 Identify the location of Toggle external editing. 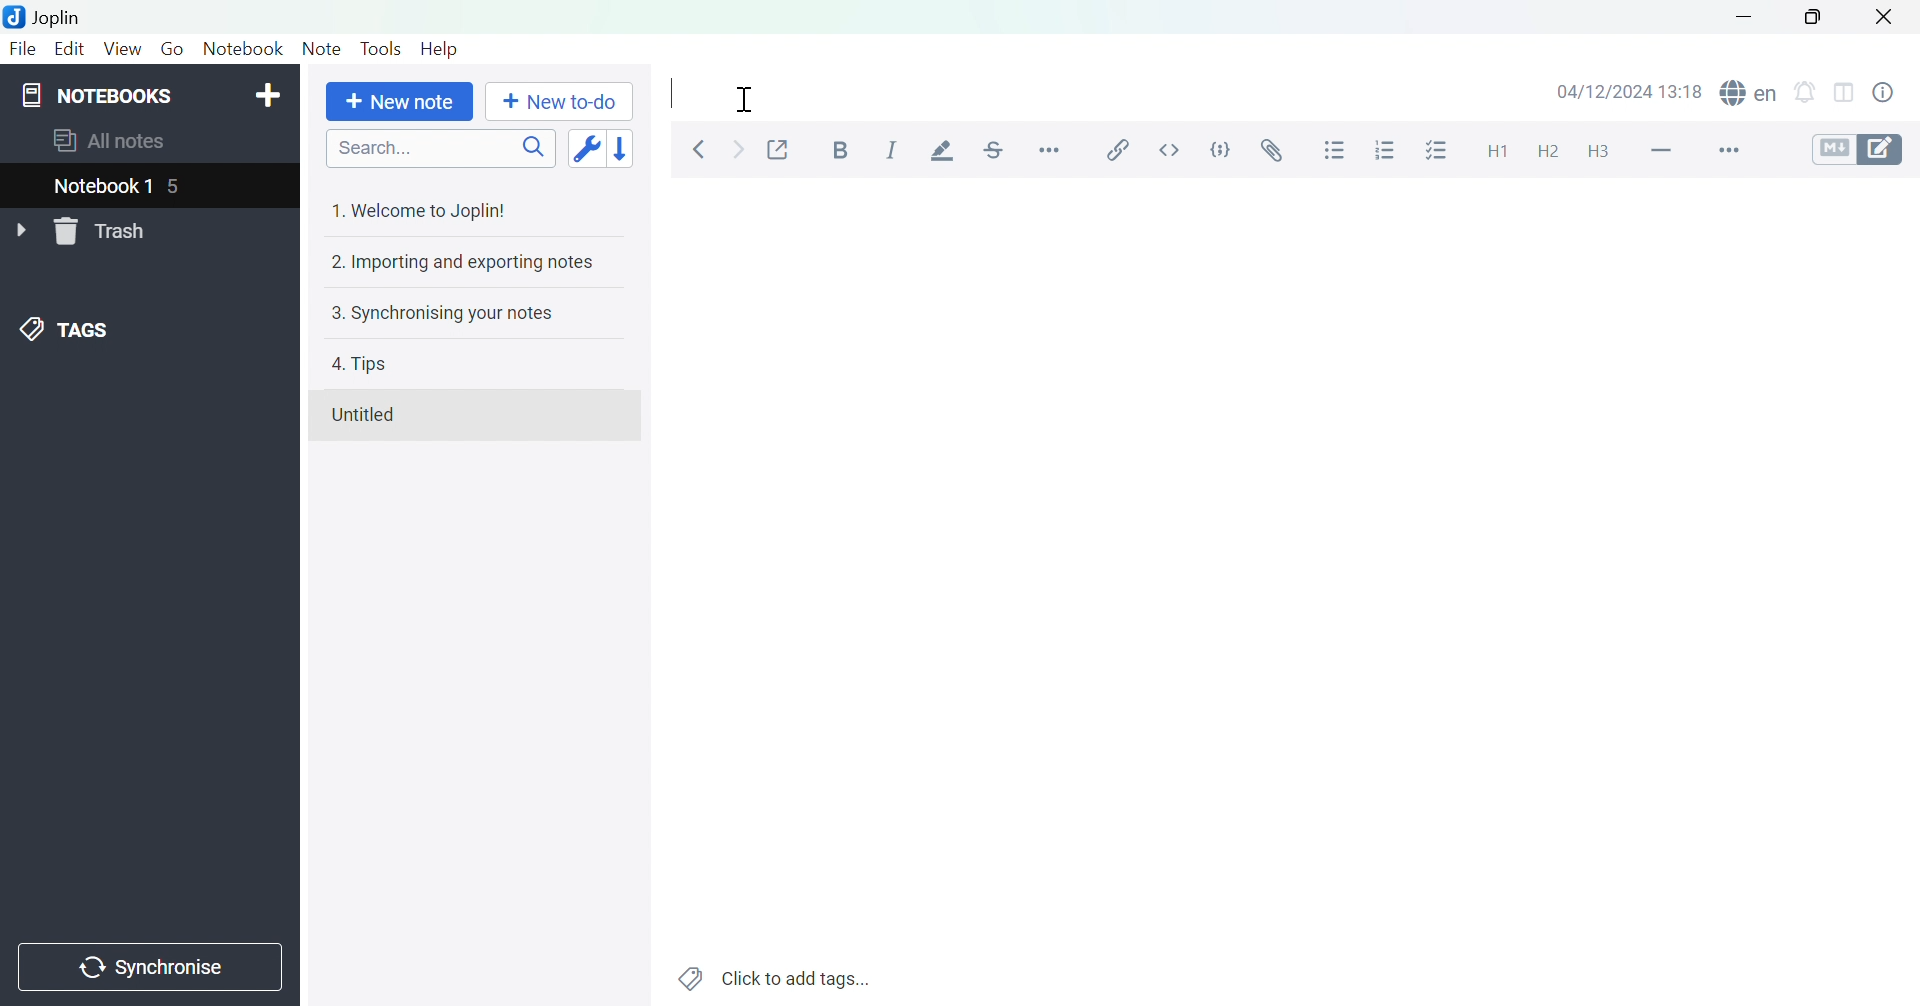
(779, 148).